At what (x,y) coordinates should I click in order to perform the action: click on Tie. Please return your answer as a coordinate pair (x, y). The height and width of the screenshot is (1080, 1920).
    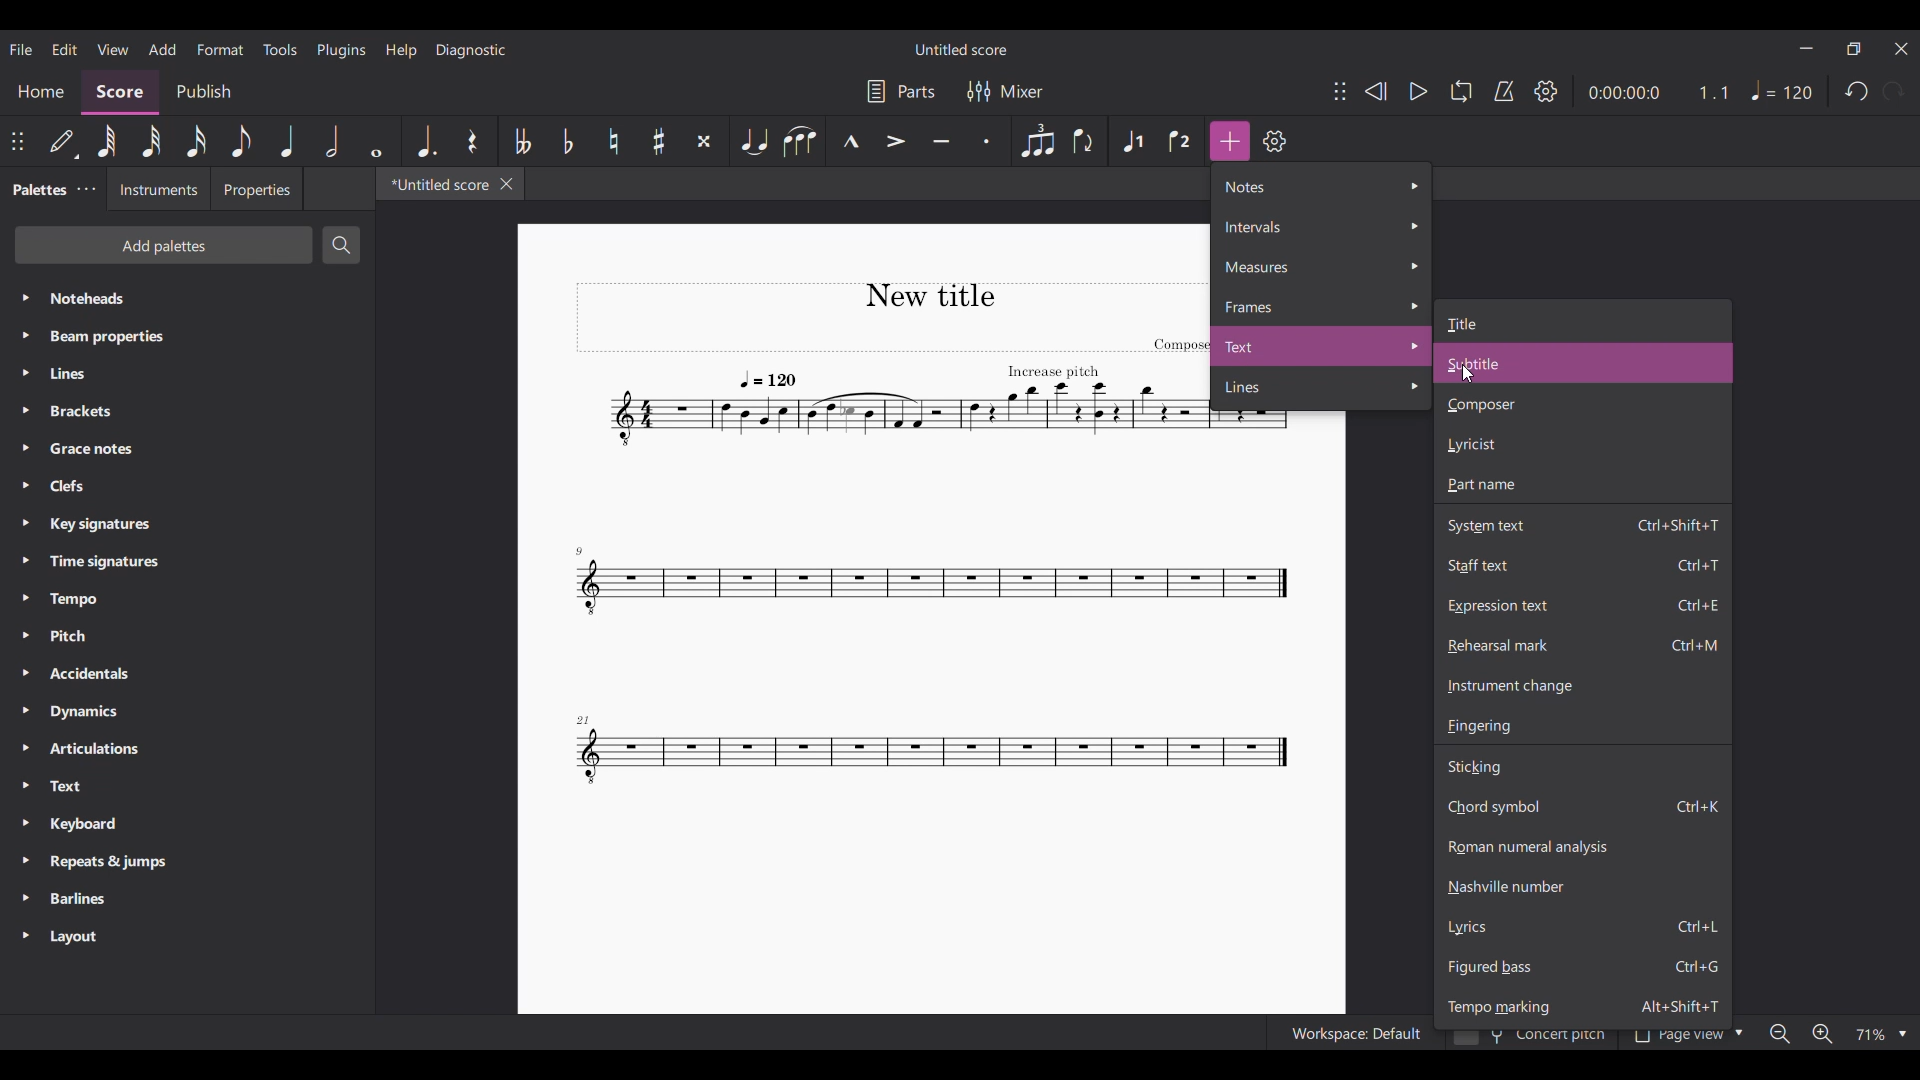
    Looking at the image, I should click on (753, 141).